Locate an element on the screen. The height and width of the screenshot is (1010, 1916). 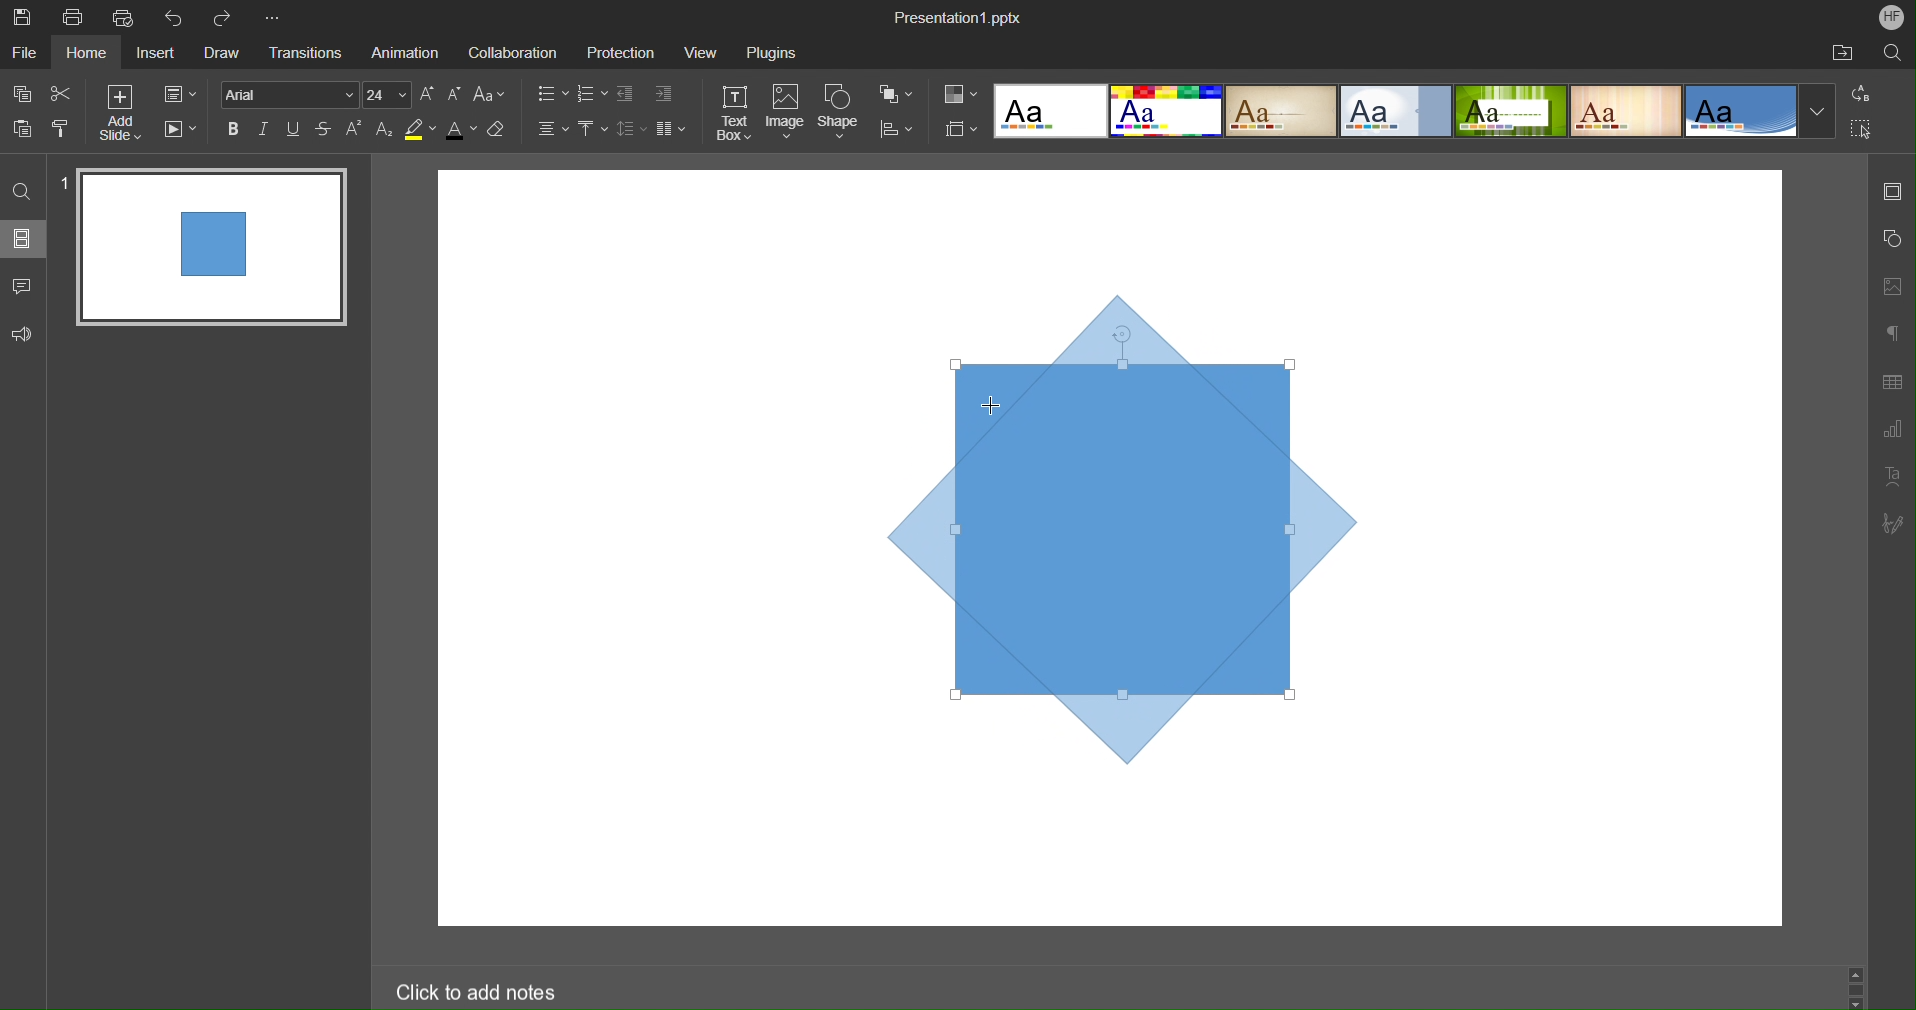
Click to add notes is located at coordinates (478, 992).